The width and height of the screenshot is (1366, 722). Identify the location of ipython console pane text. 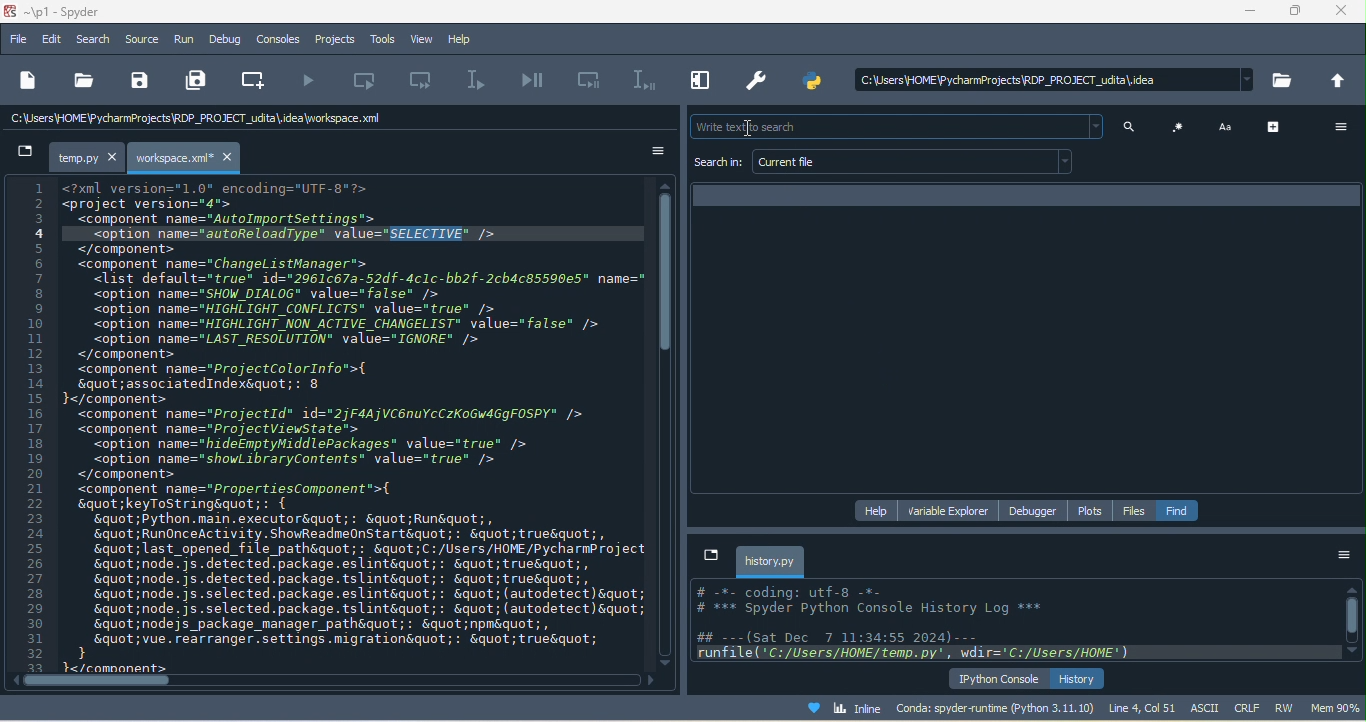
(1014, 623).